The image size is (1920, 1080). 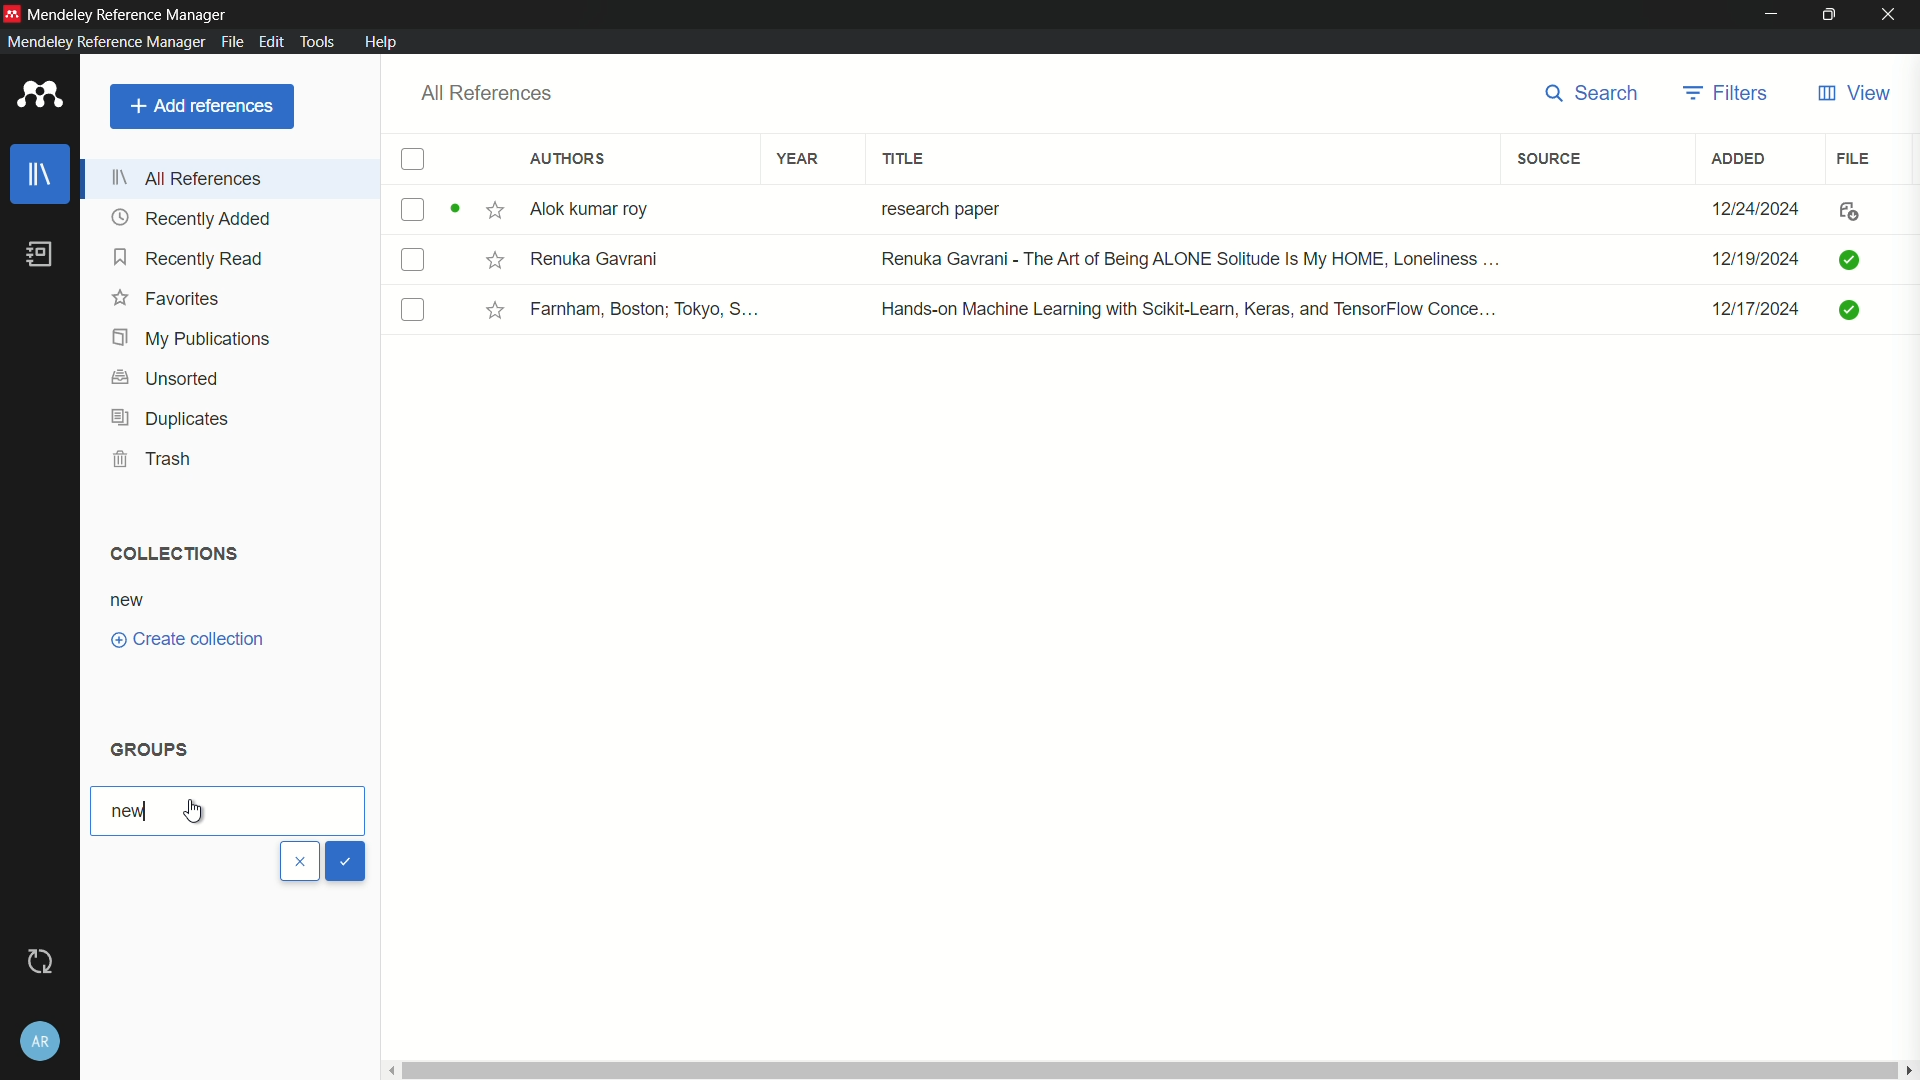 What do you see at coordinates (40, 254) in the screenshot?
I see `book` at bounding box center [40, 254].